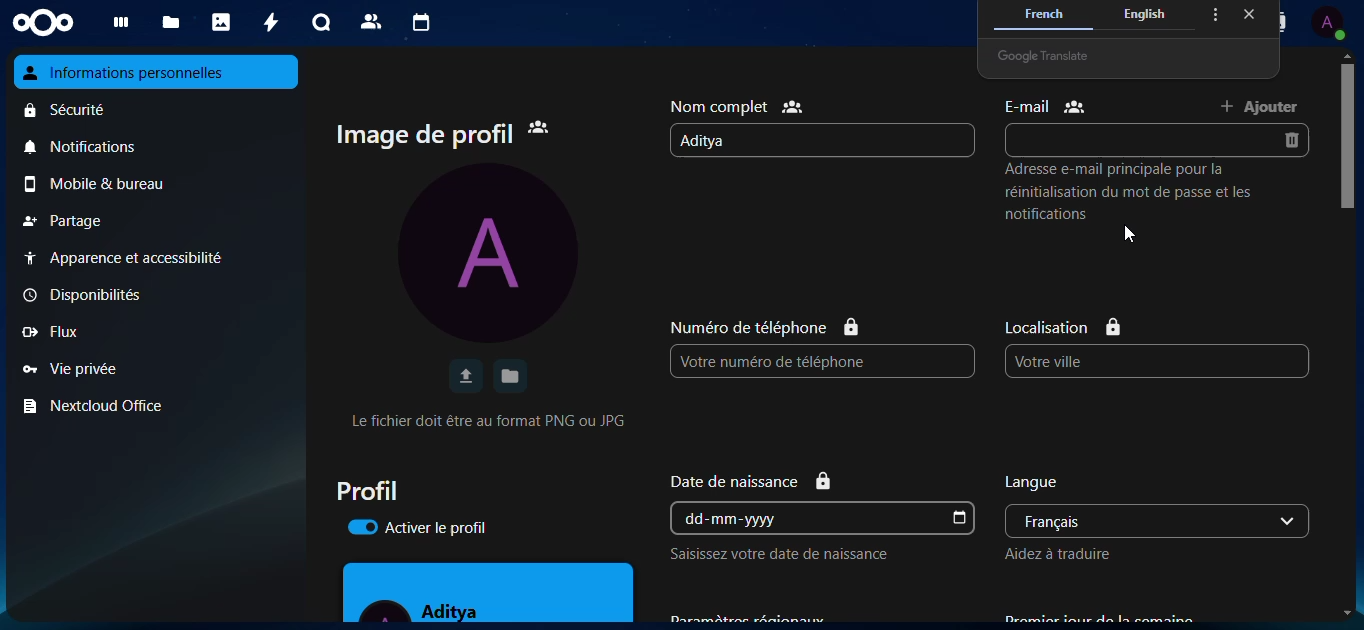 This screenshot has width=1364, height=630. What do you see at coordinates (496, 255) in the screenshot?
I see `profile` at bounding box center [496, 255].